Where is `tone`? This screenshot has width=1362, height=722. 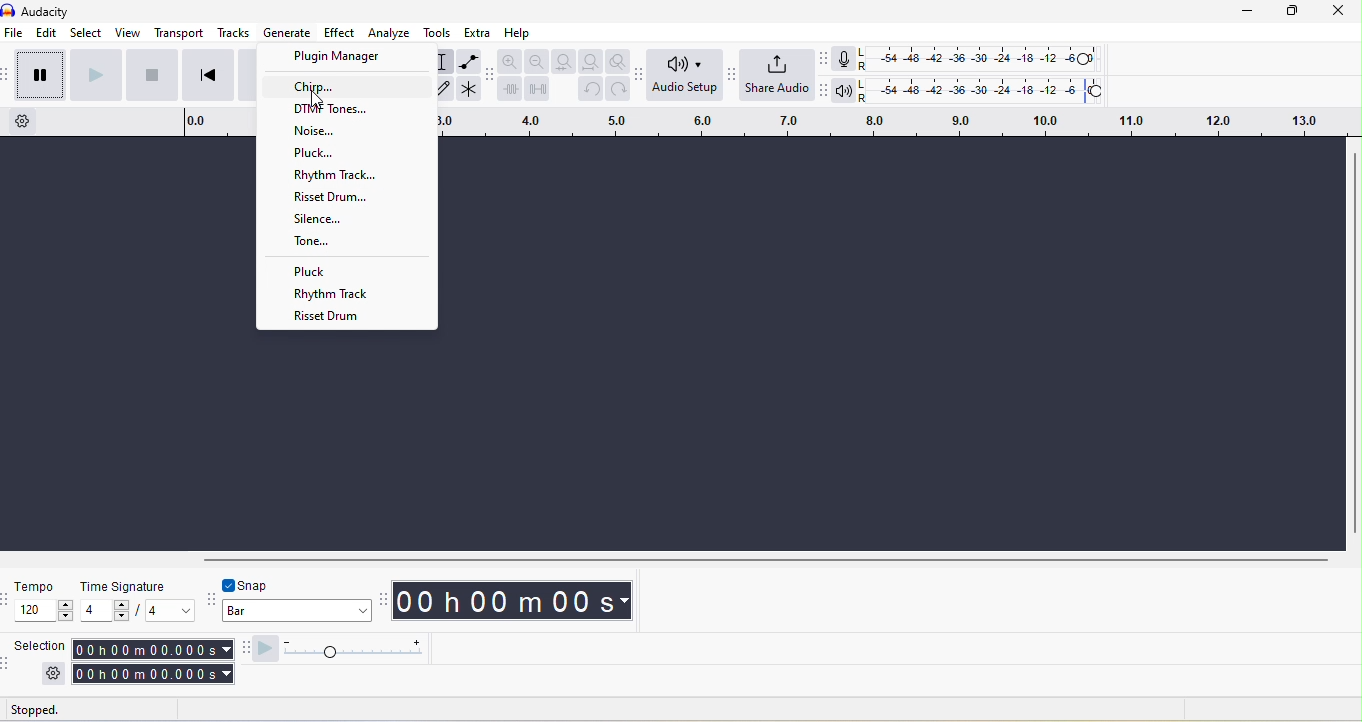 tone is located at coordinates (312, 242).